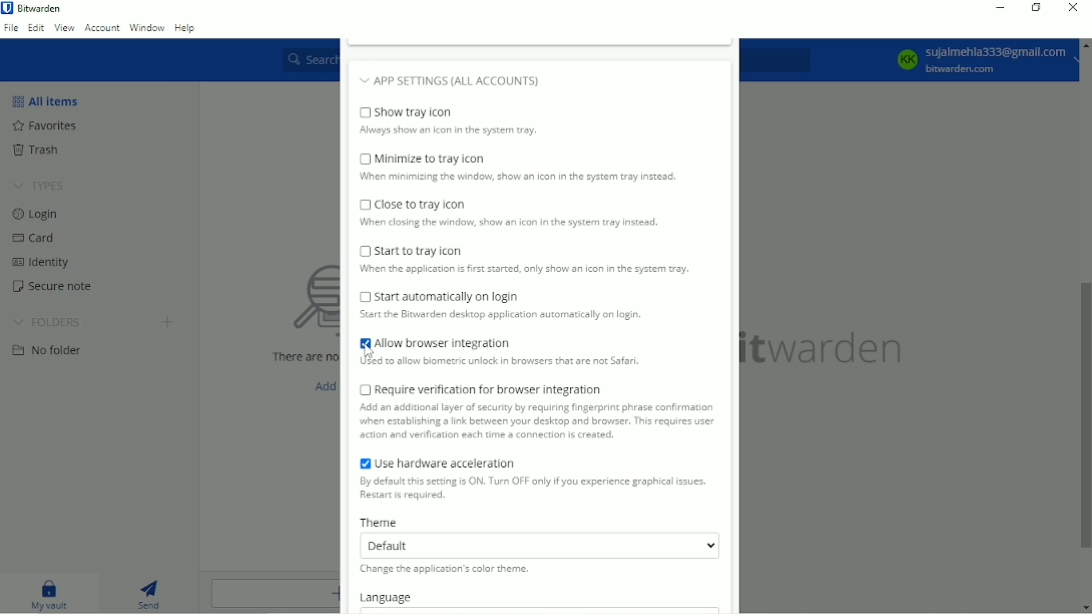 The width and height of the screenshot is (1092, 614). What do you see at coordinates (538, 545) in the screenshot?
I see `Default` at bounding box center [538, 545].